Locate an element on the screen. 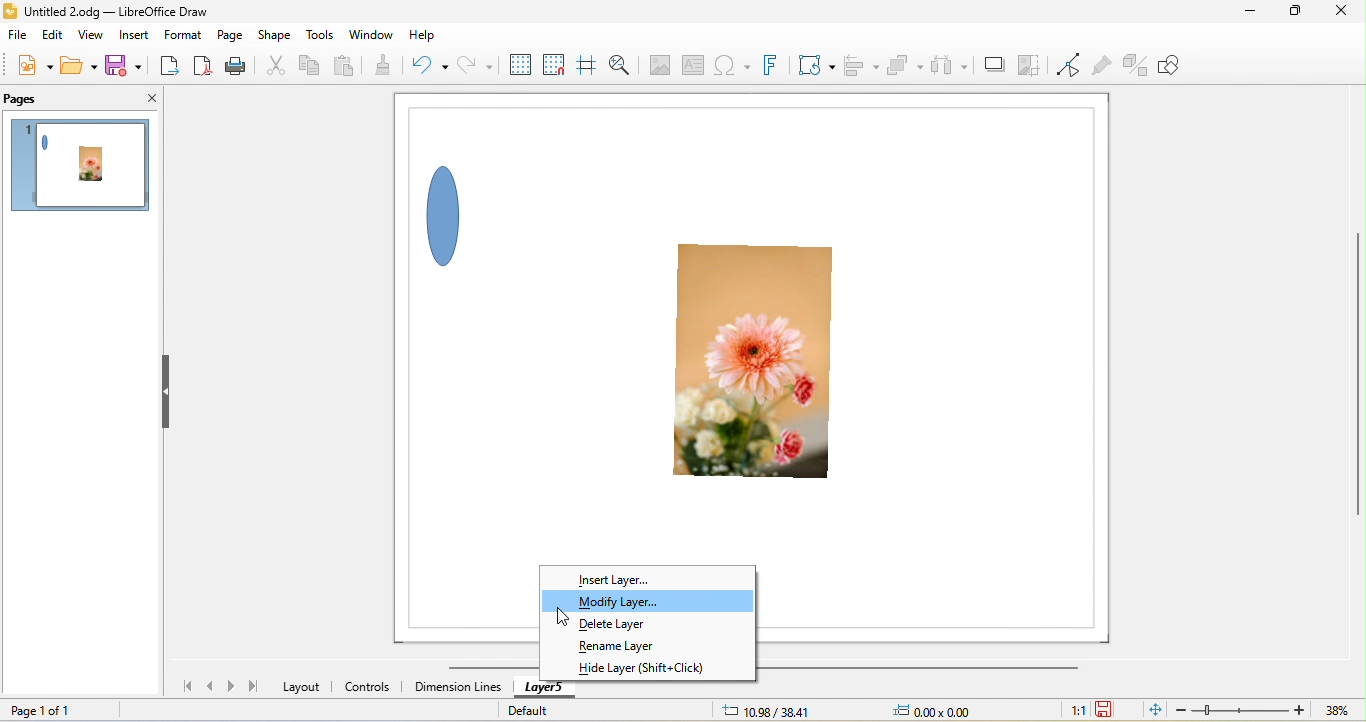  print is located at coordinates (243, 67).